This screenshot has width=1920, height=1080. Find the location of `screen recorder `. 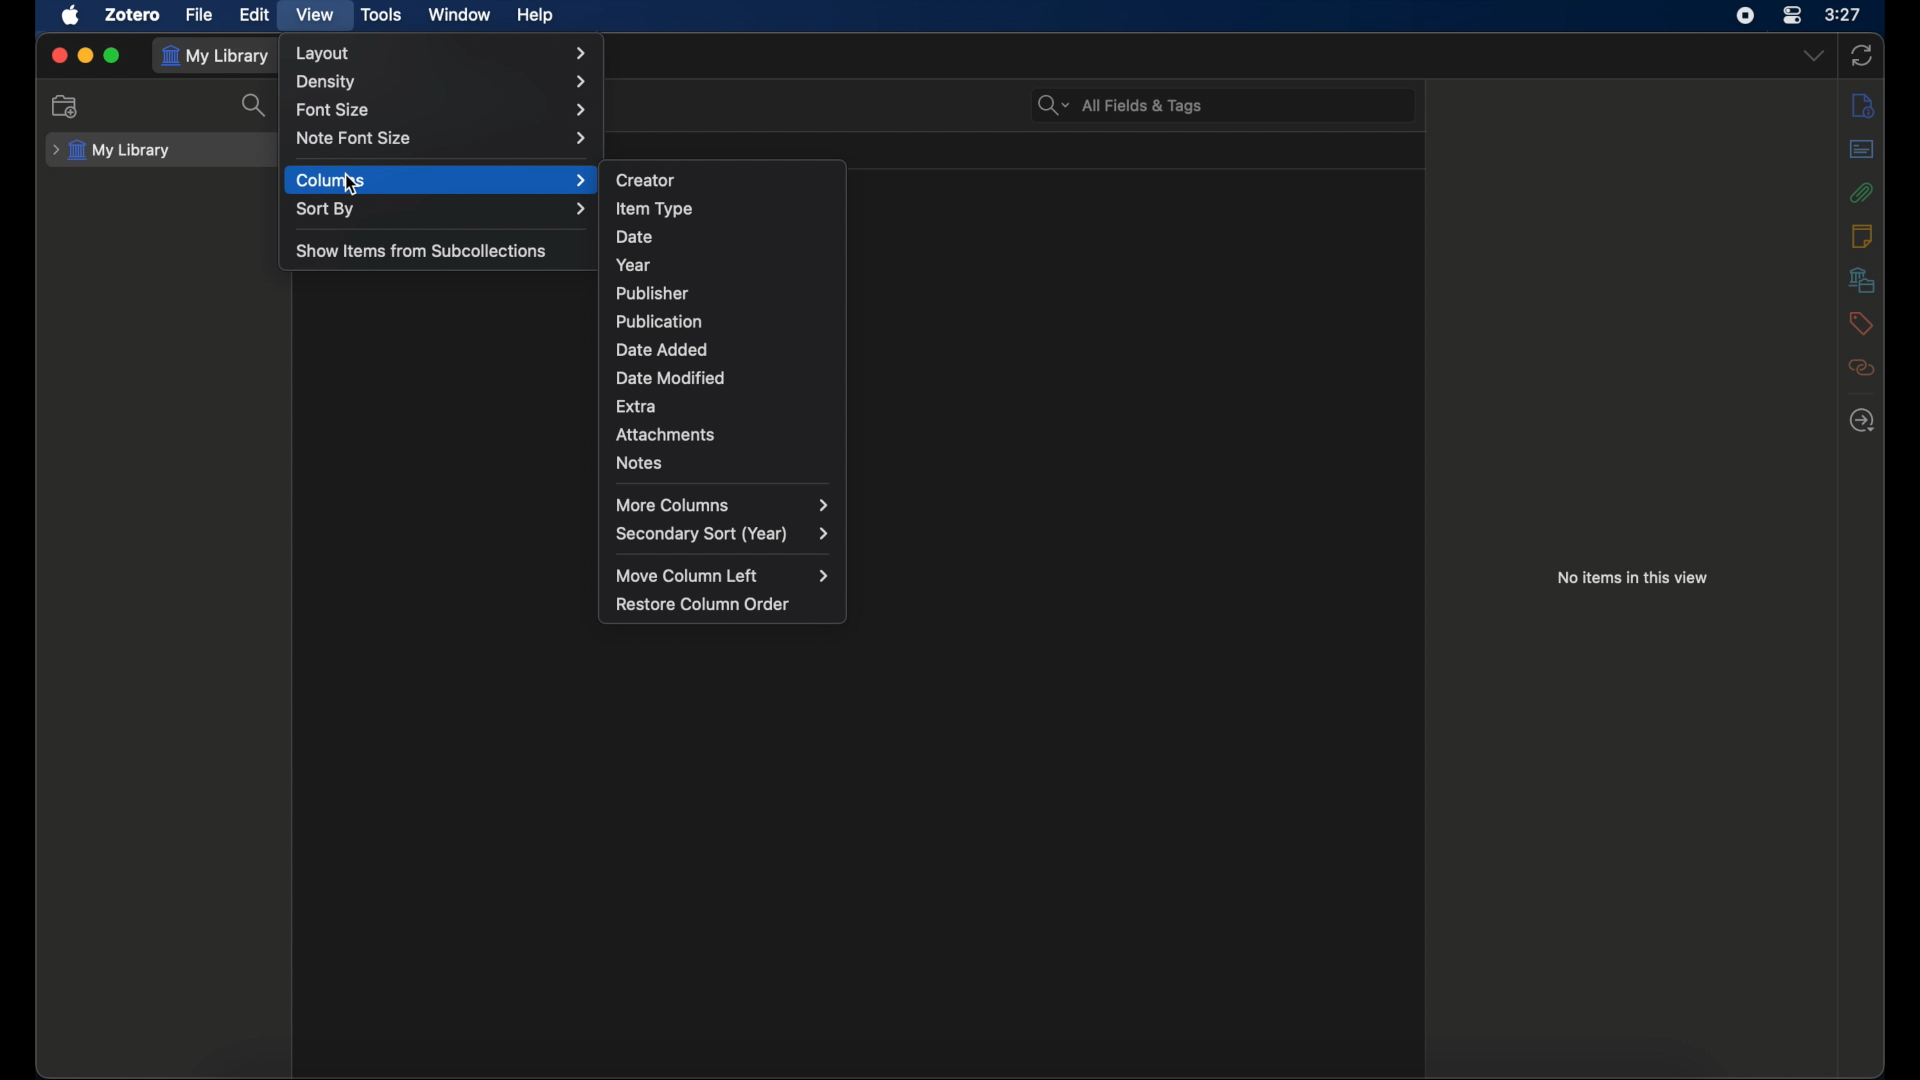

screen recorder  is located at coordinates (1745, 15).